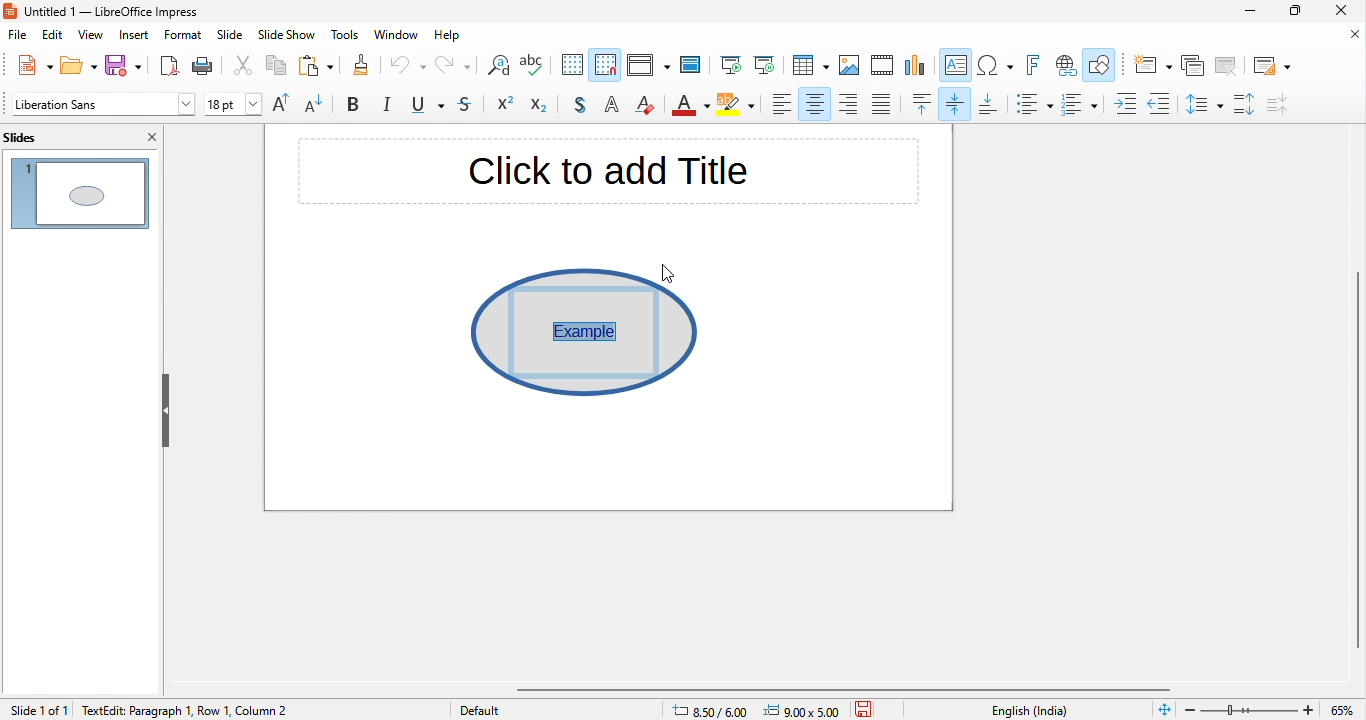  Describe the element at coordinates (1273, 708) in the screenshot. I see `zoom` at that location.